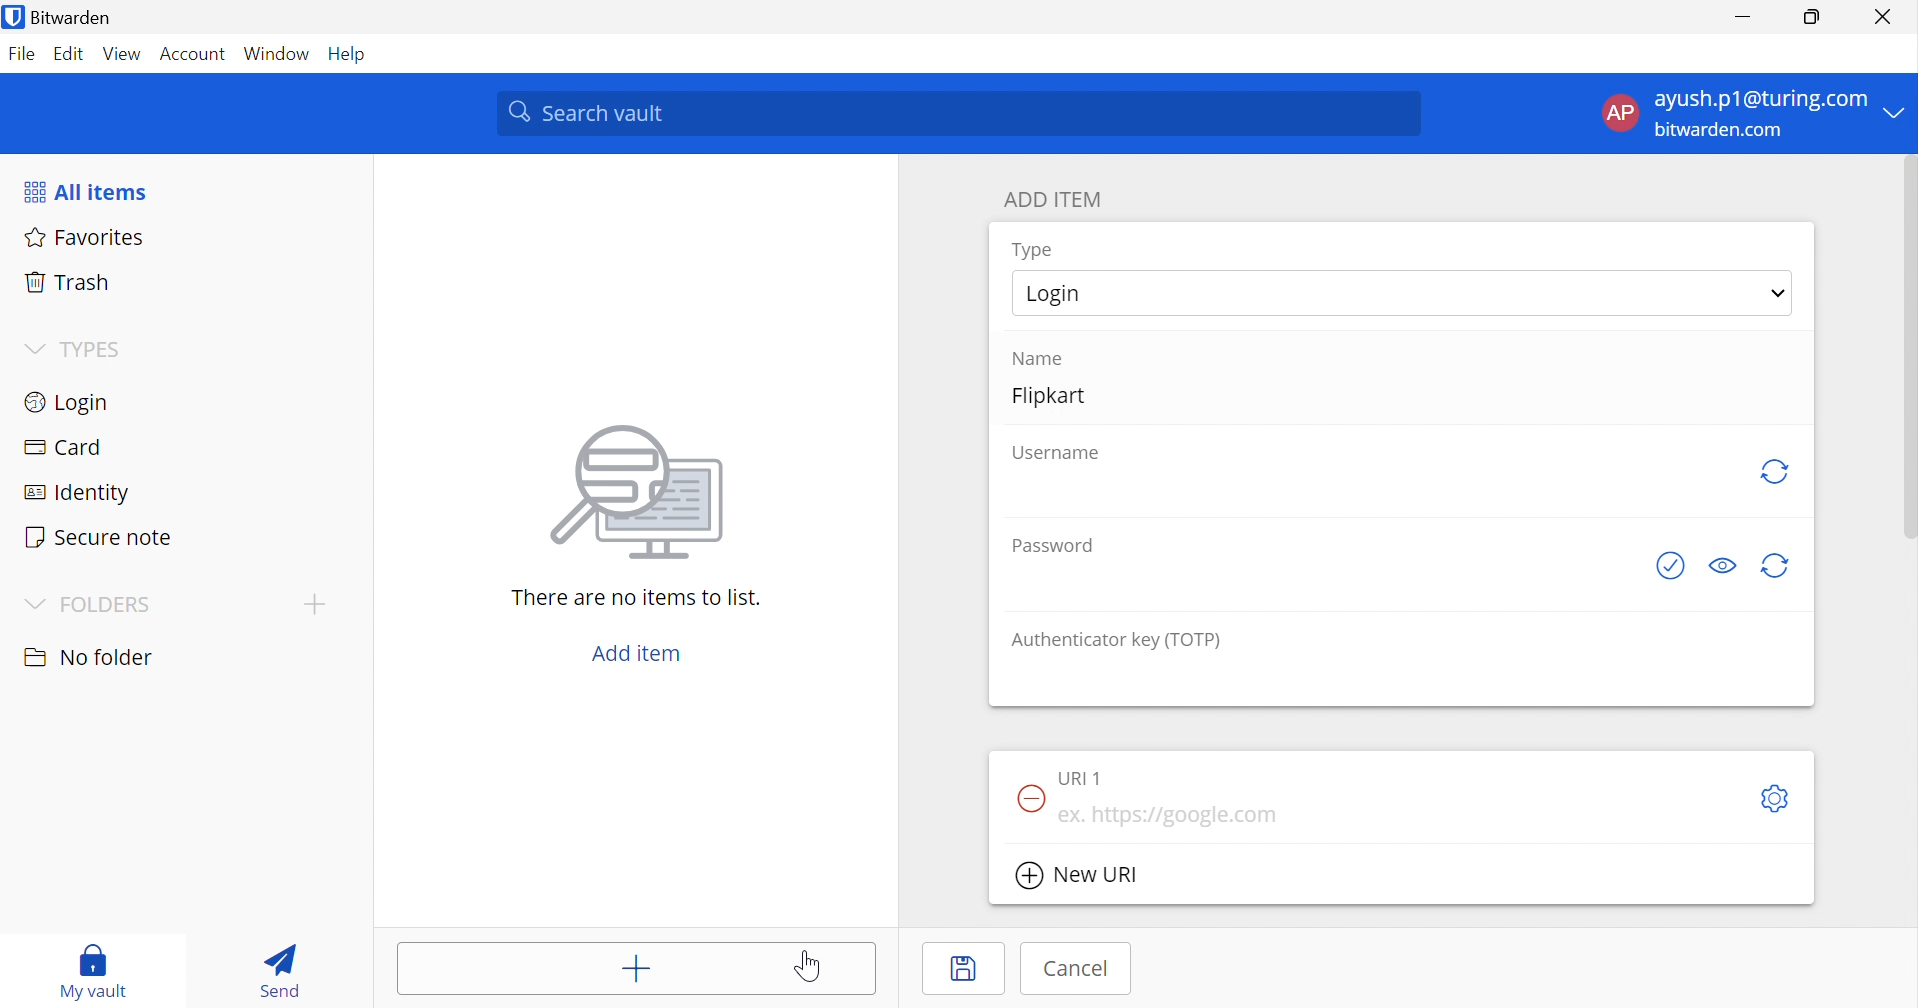  What do you see at coordinates (806, 966) in the screenshot?
I see `Cursor` at bounding box center [806, 966].